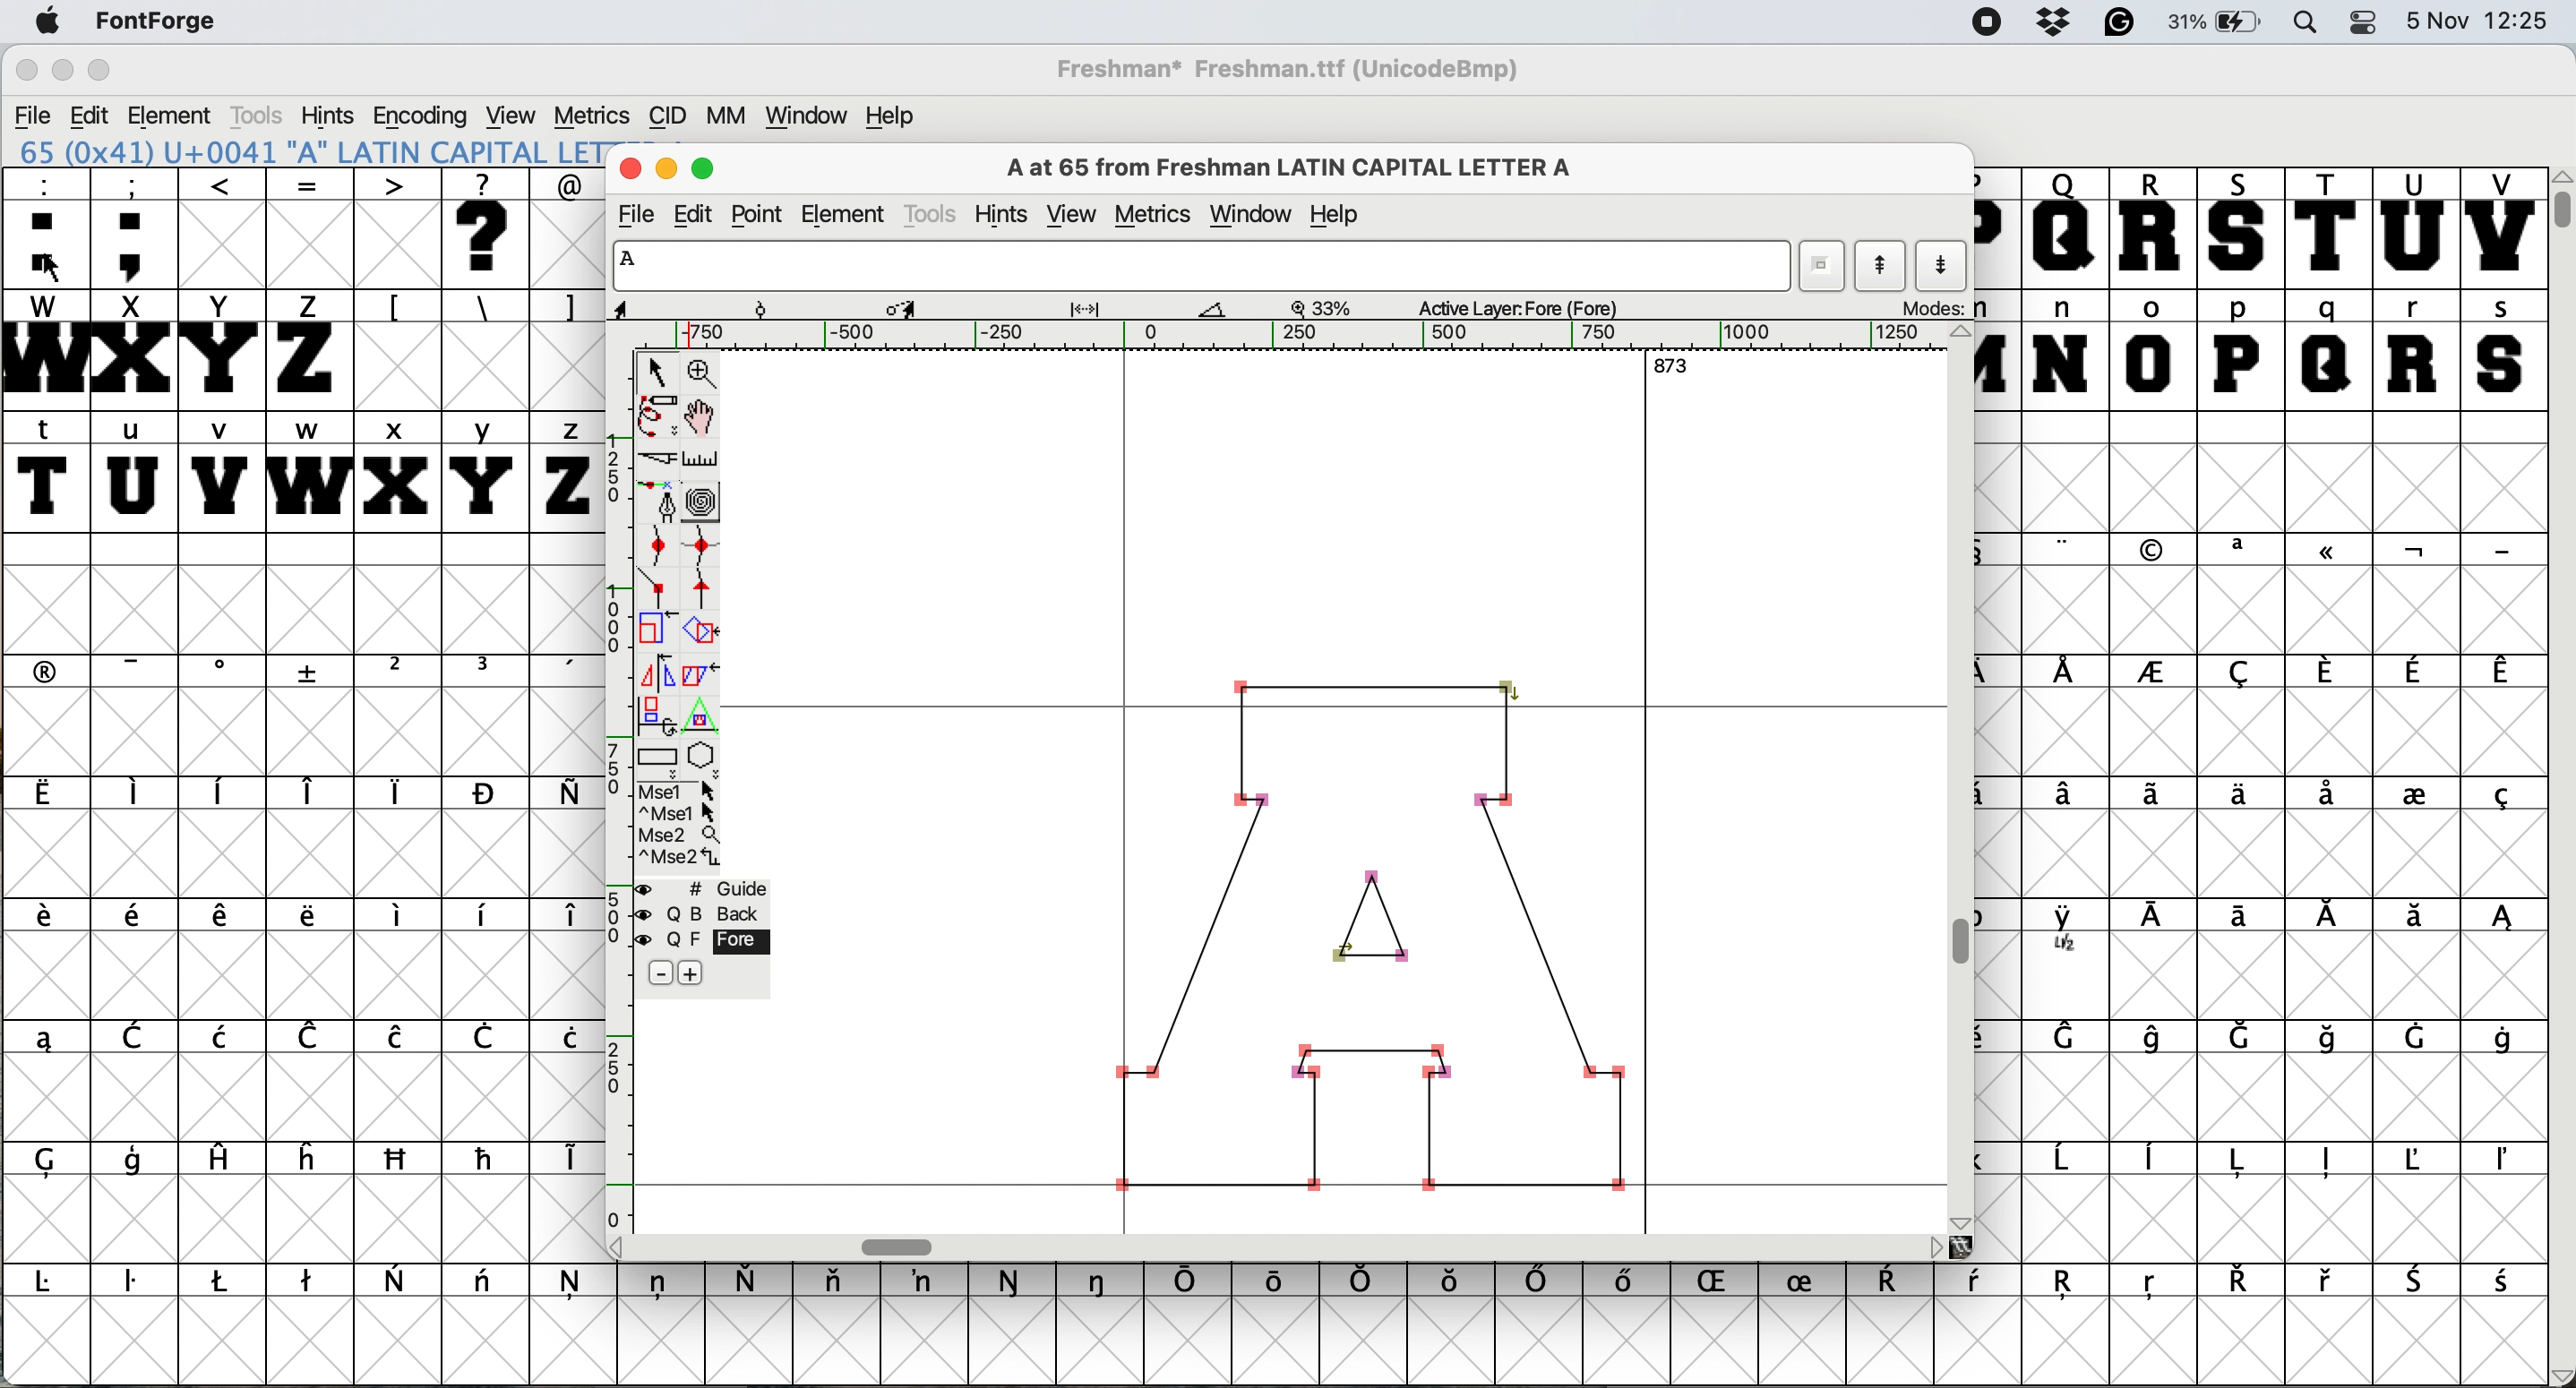 The width and height of the screenshot is (2576, 1388). Describe the element at coordinates (484, 307) in the screenshot. I see `\` at that location.